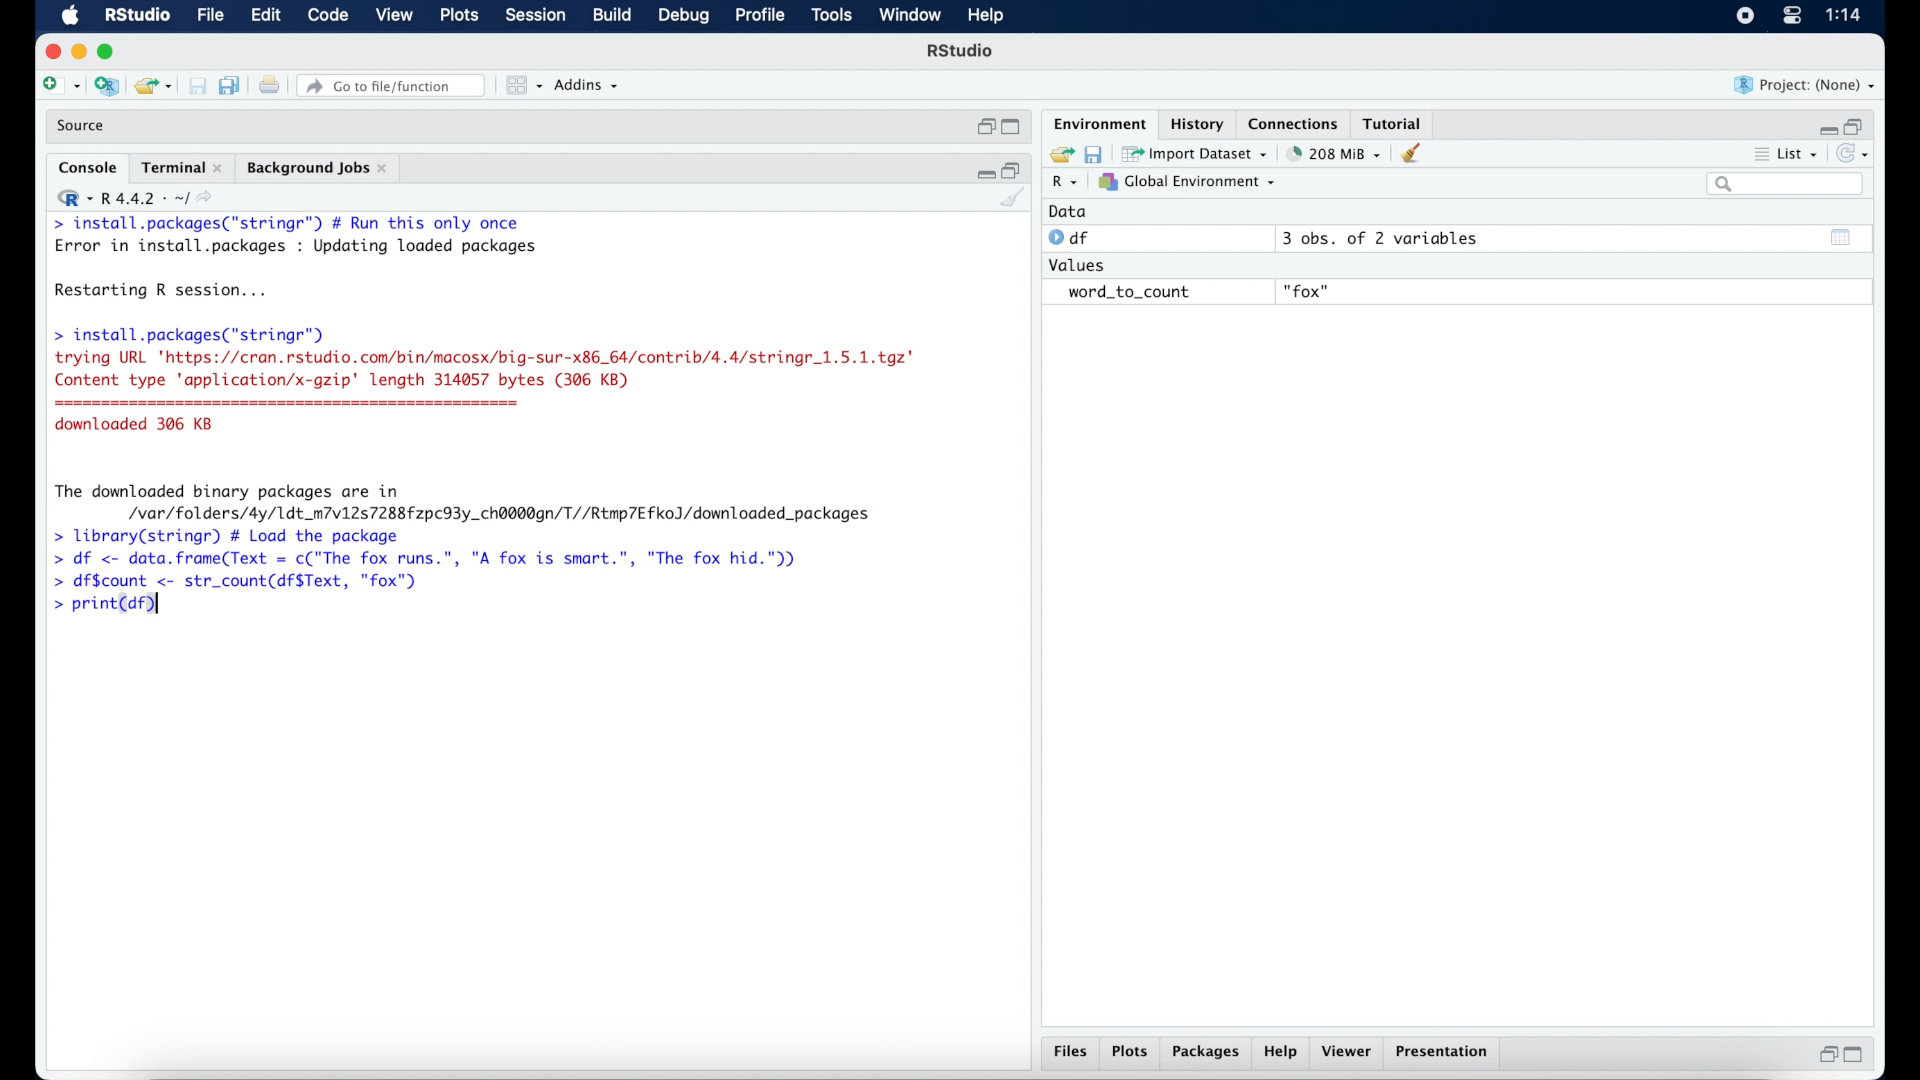 This screenshot has width=1920, height=1080. Describe the element at coordinates (1068, 211) in the screenshot. I see `data` at that location.